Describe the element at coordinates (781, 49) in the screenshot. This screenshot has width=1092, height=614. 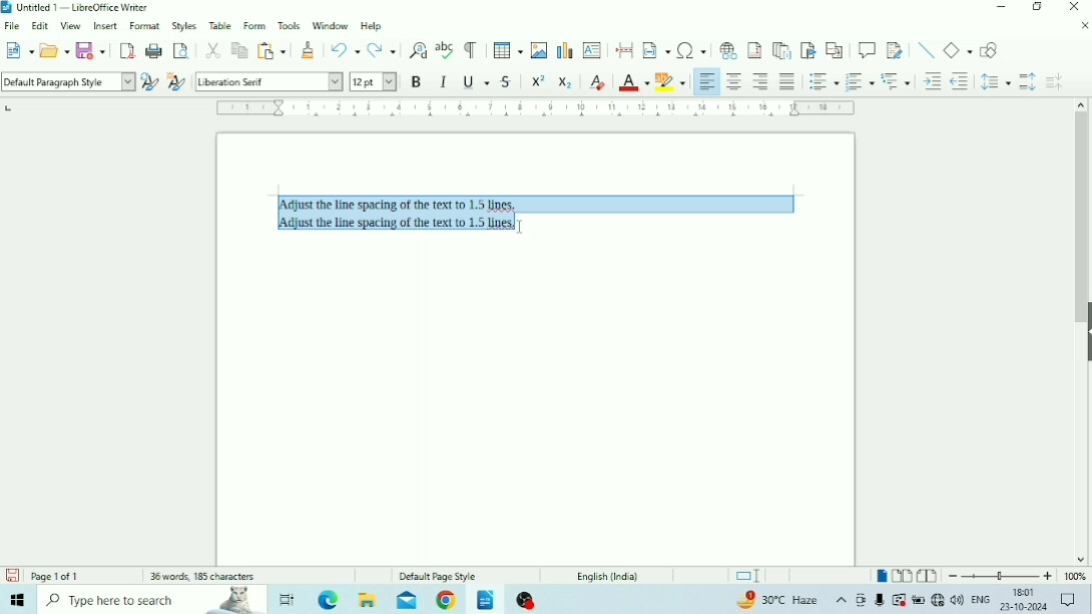
I see `Insert Endnote` at that location.